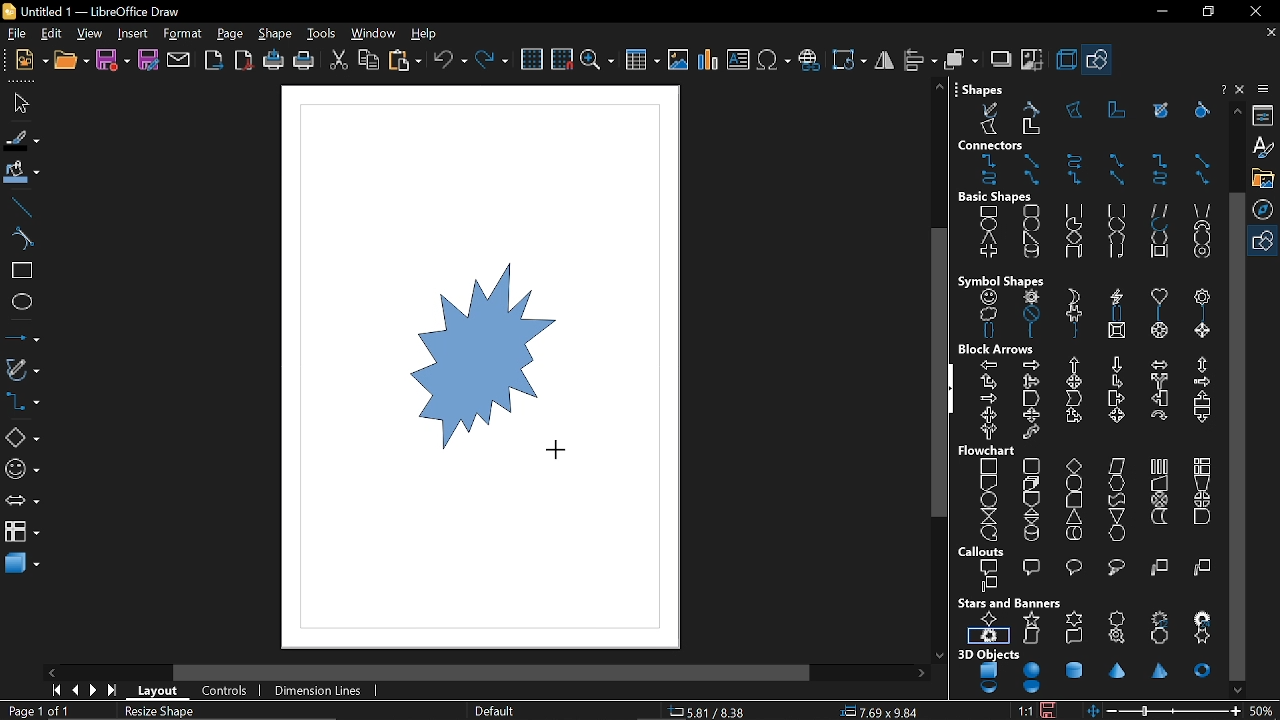 The width and height of the screenshot is (1280, 720). Describe the element at coordinates (847, 59) in the screenshot. I see `Transformation` at that location.